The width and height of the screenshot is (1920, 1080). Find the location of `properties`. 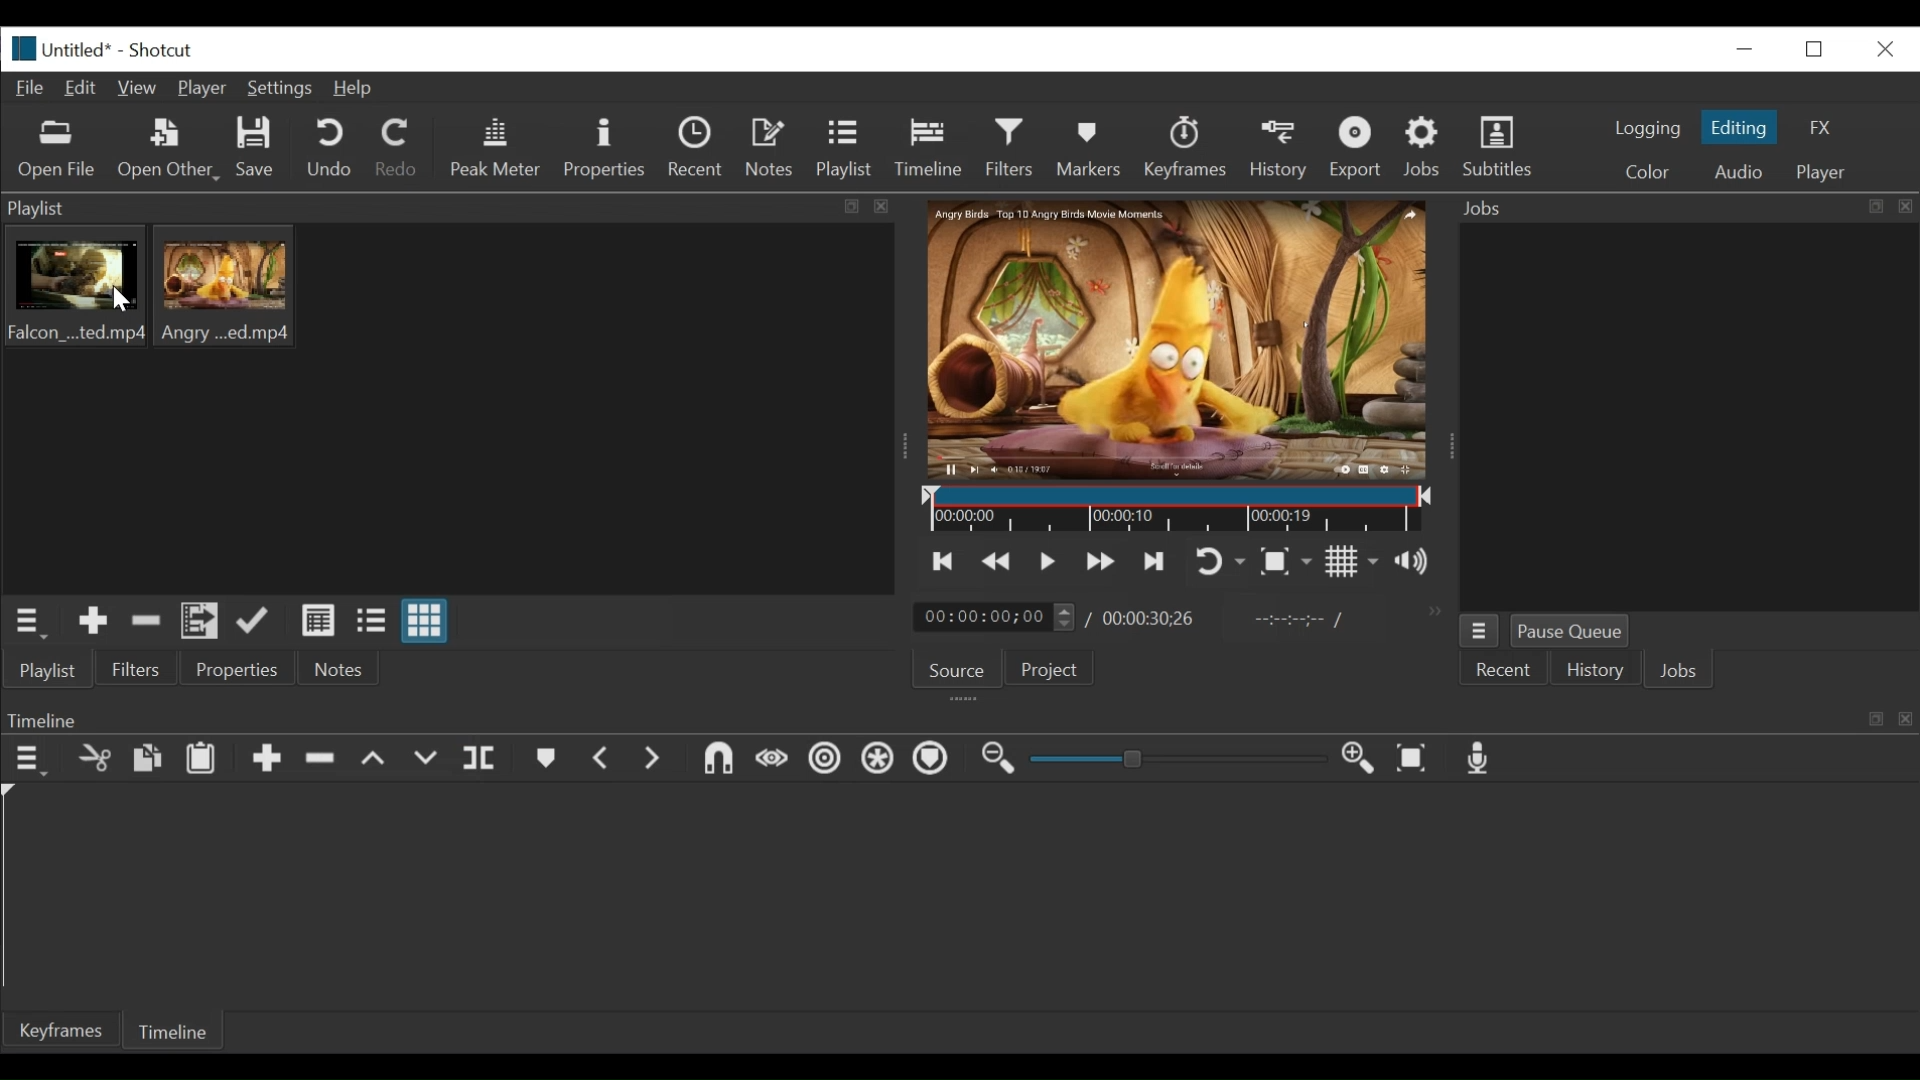

properties is located at coordinates (239, 670).